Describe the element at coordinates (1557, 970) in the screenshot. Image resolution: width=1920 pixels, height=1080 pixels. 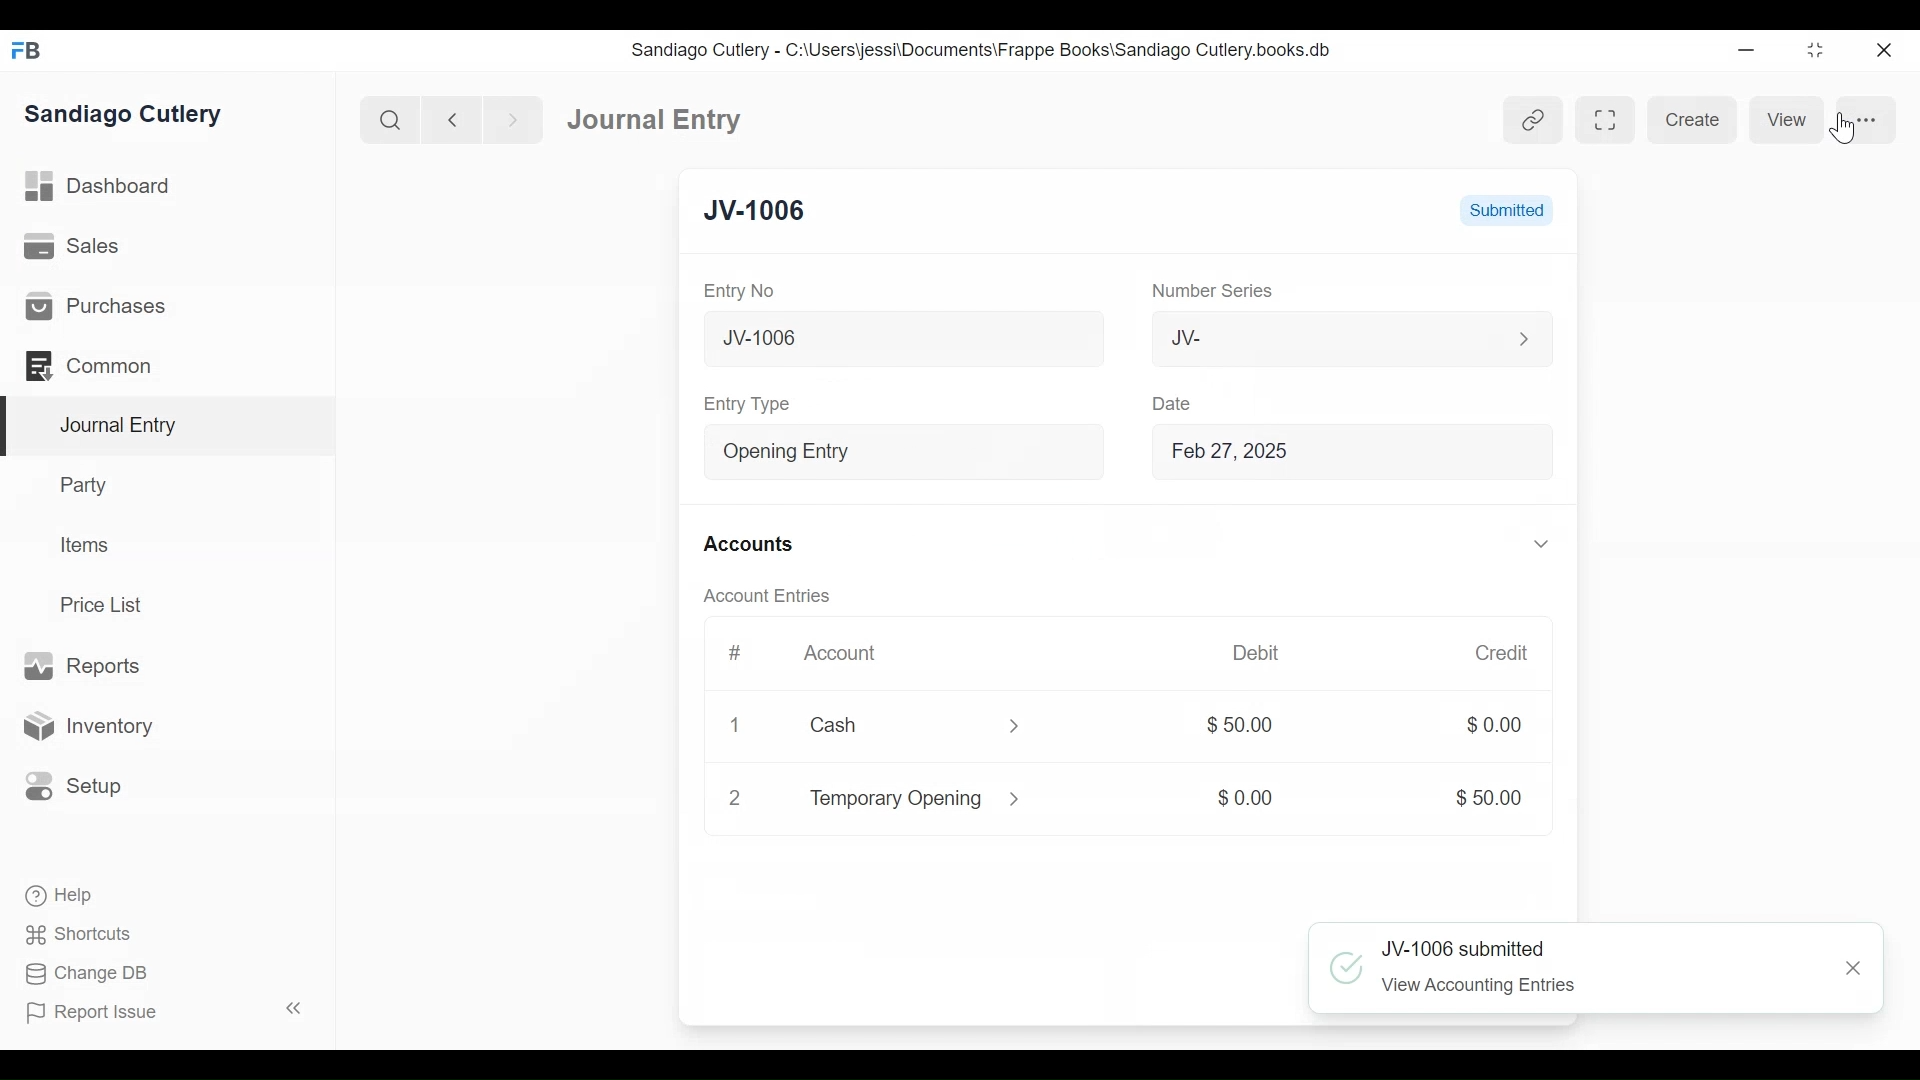
I see `JV-1006 submitted View Accounting Entries` at that location.